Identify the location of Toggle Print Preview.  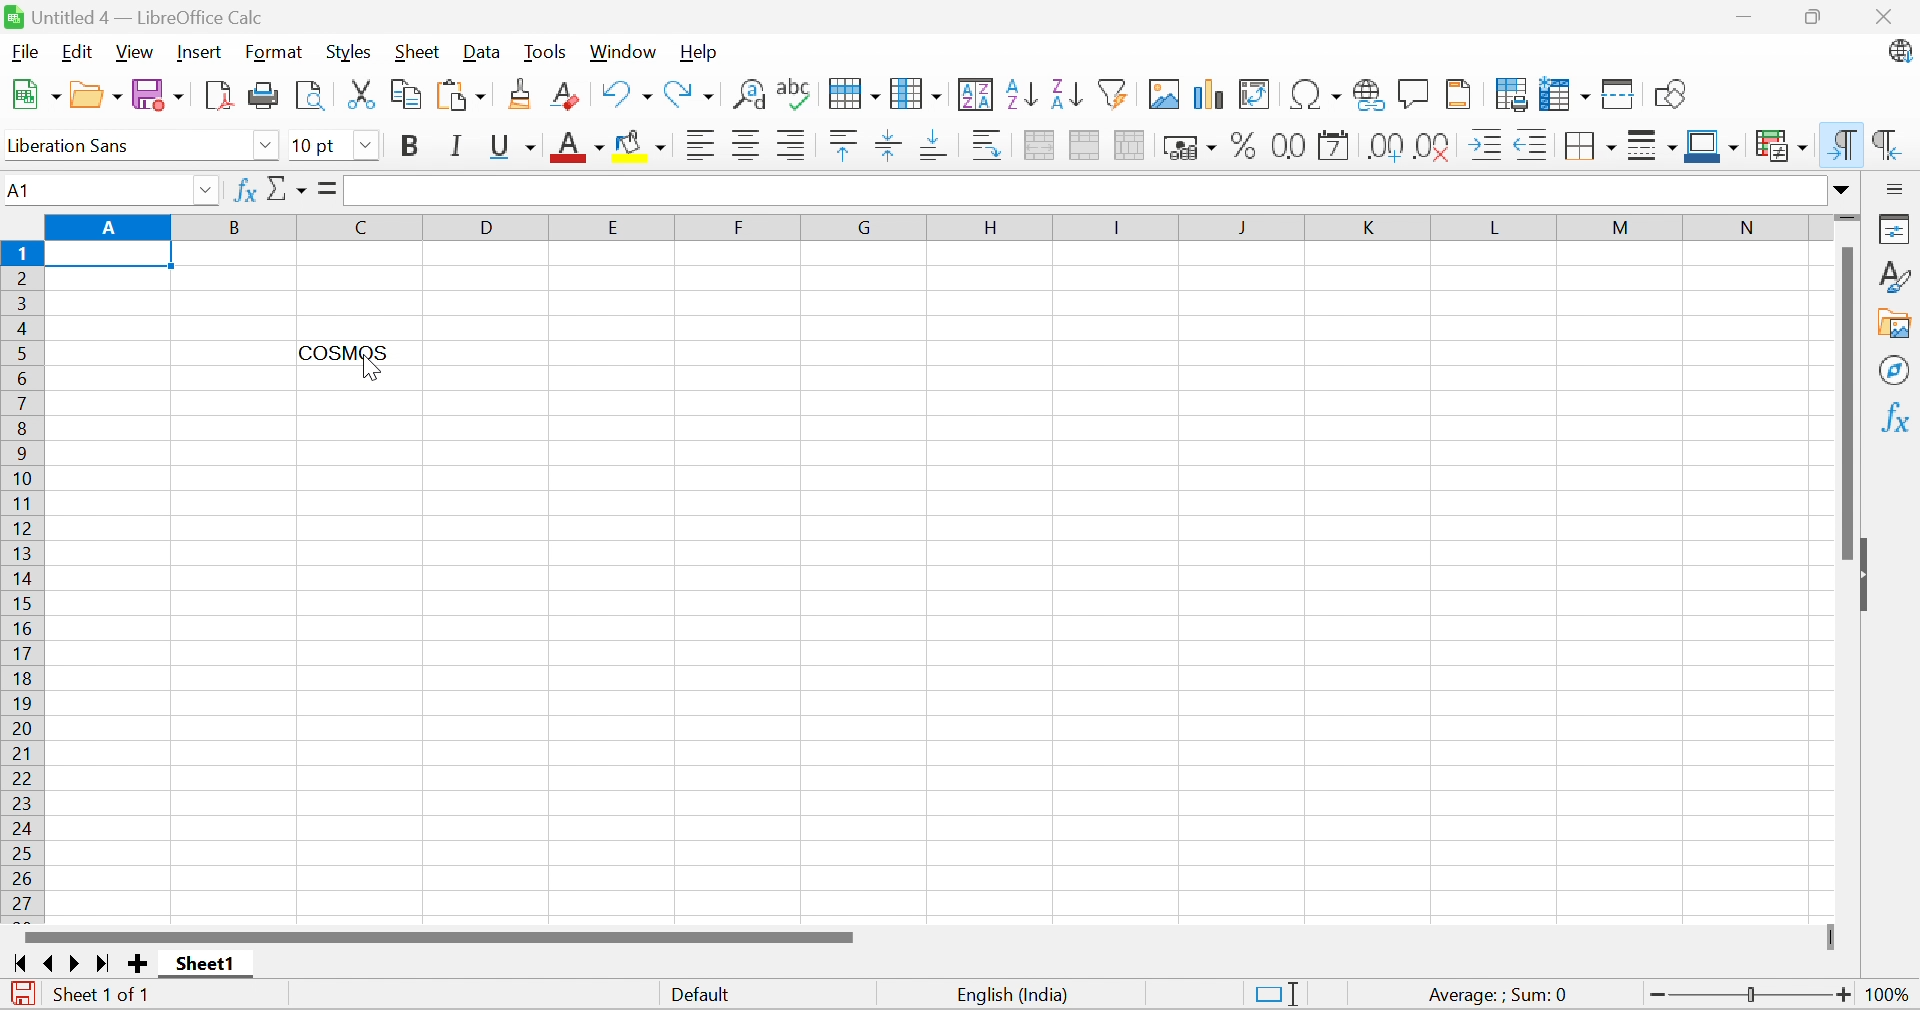
(311, 94).